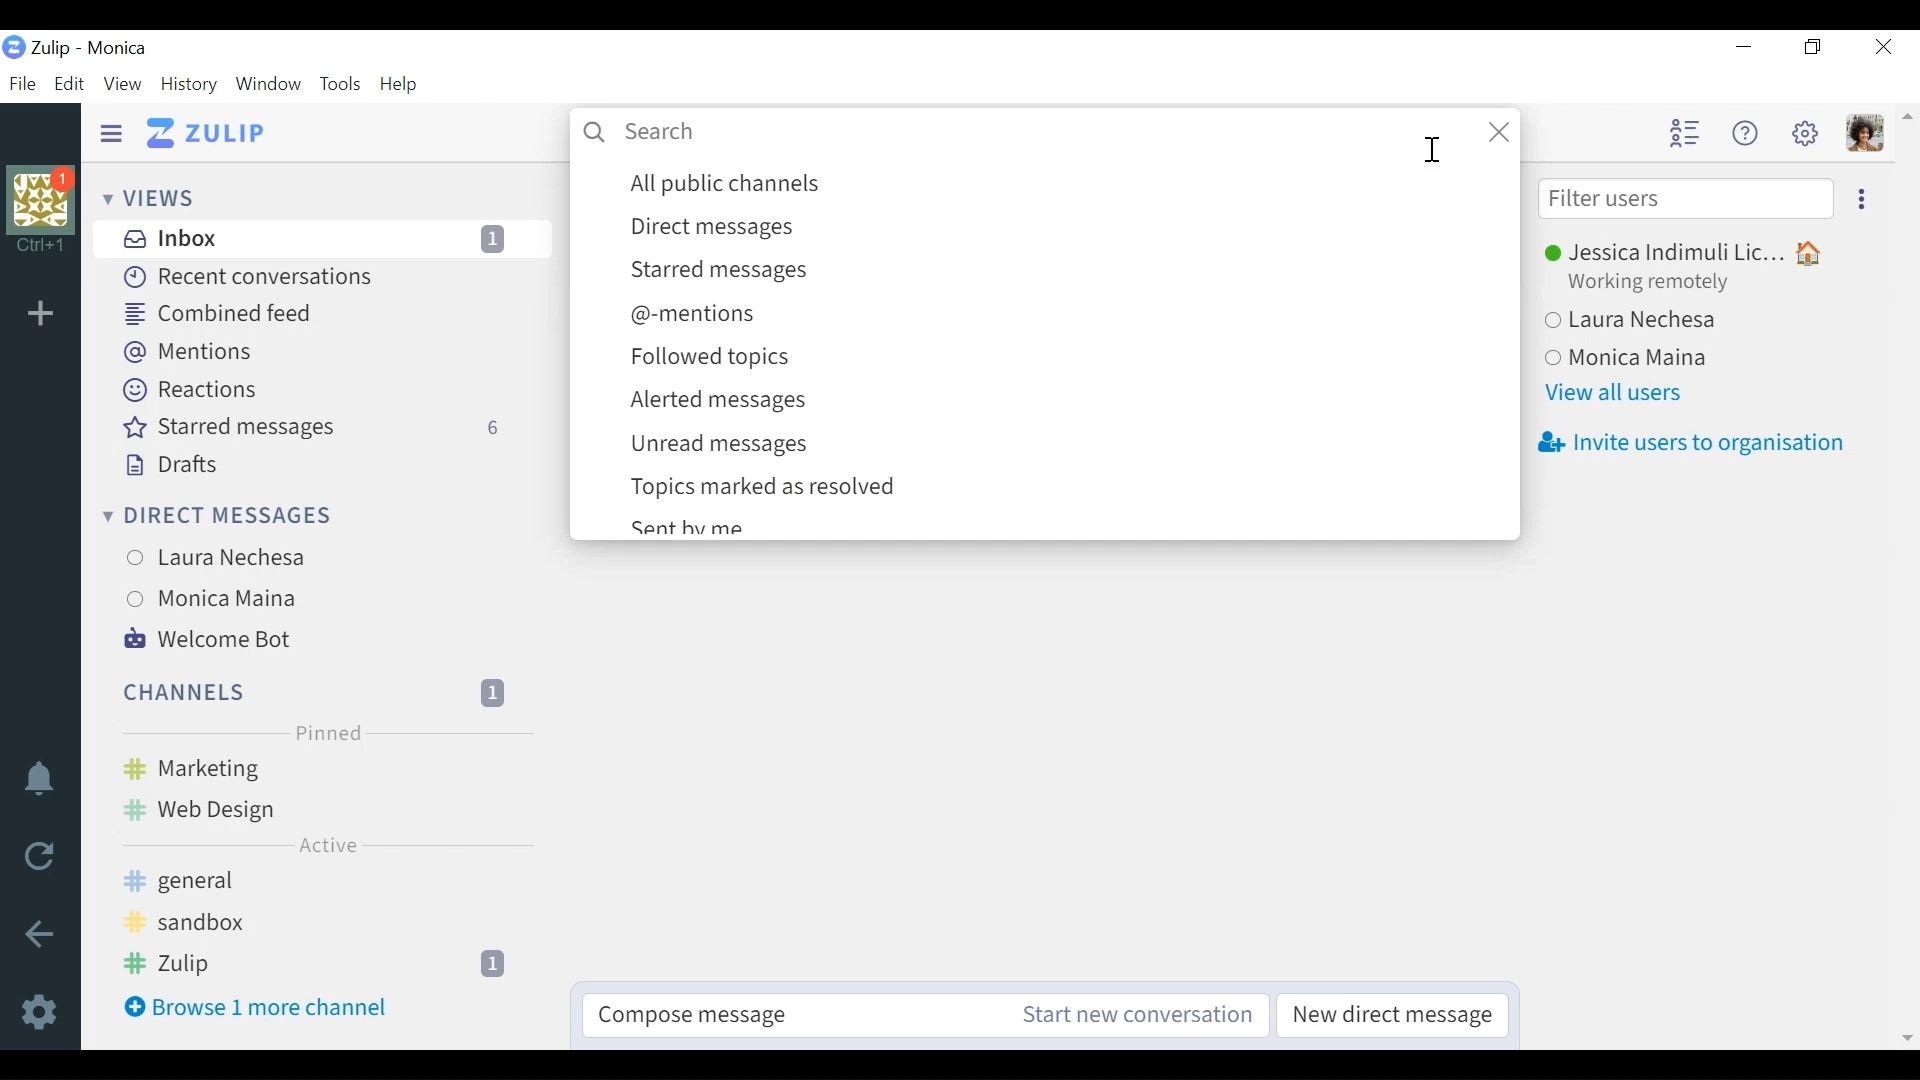  I want to click on Zulip - Monica, so click(91, 49).